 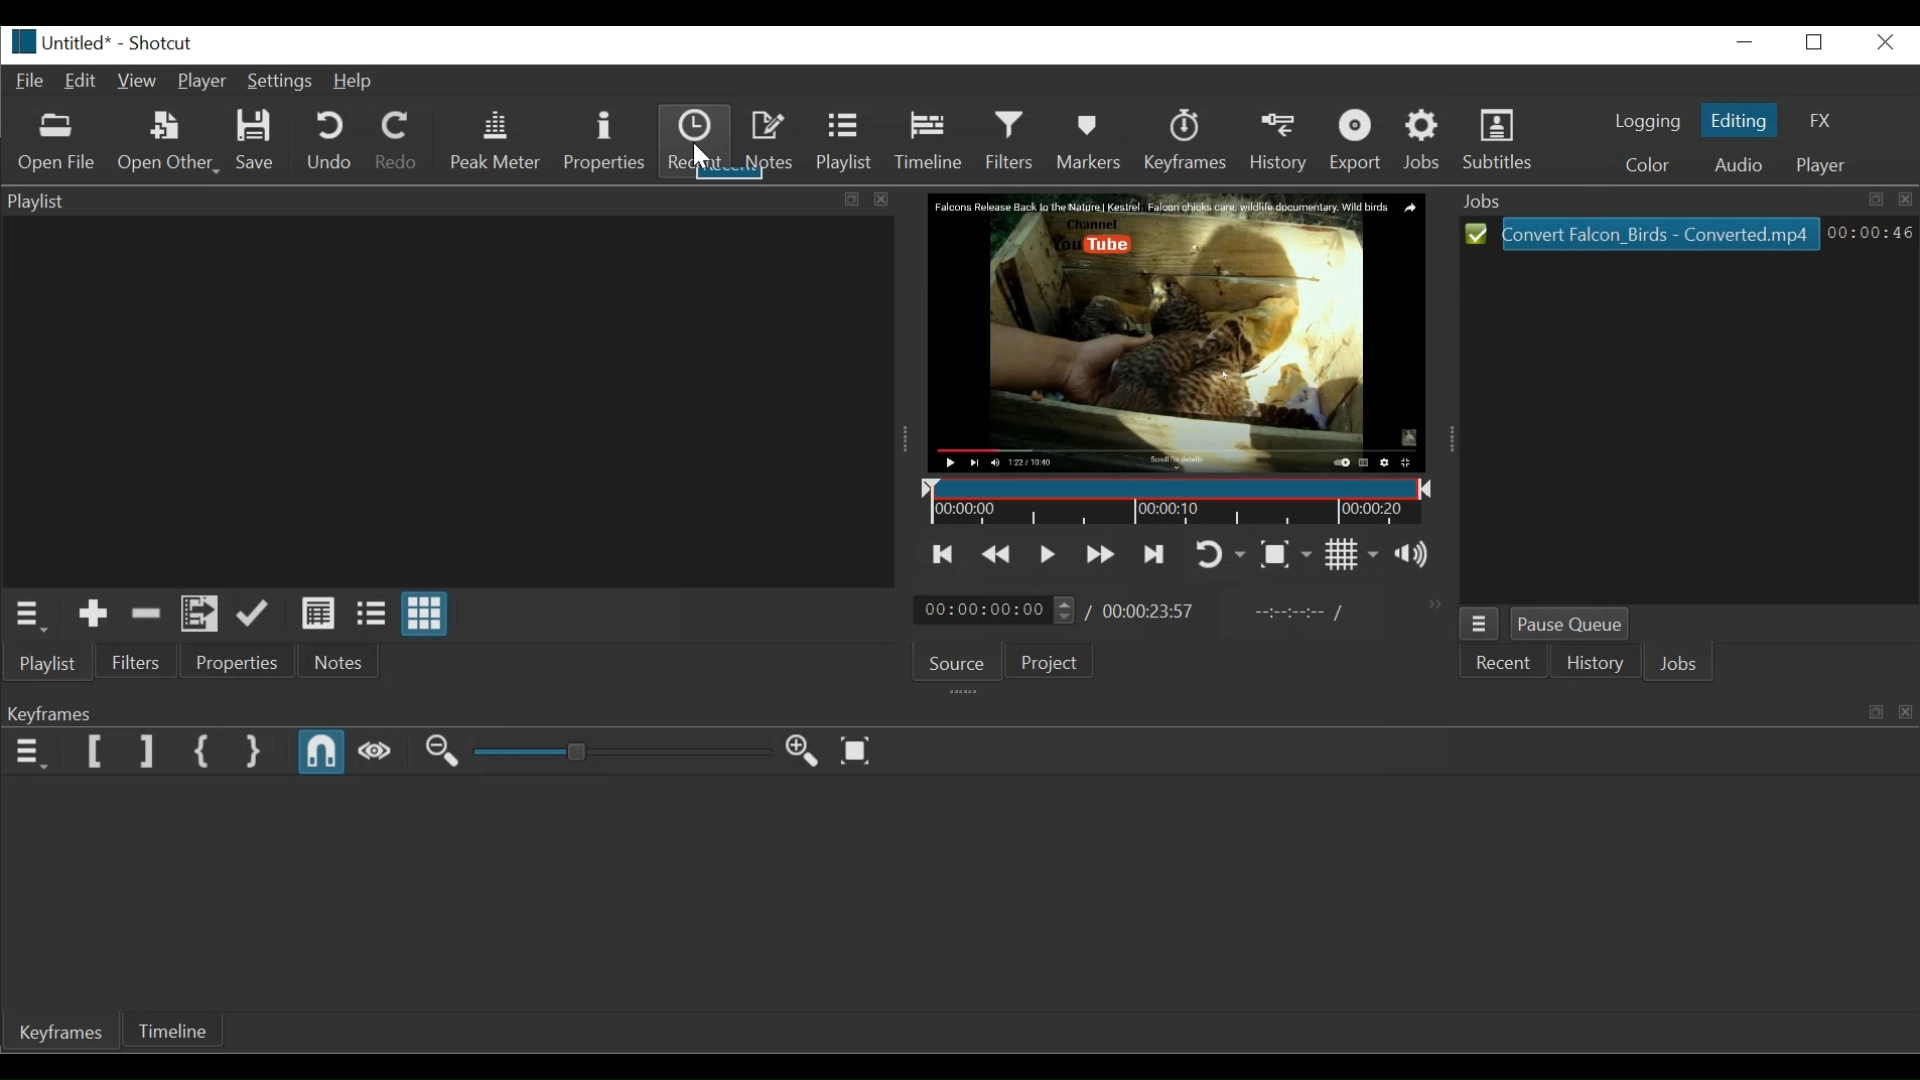 What do you see at coordinates (253, 752) in the screenshot?
I see `Set Second Simple Keyframe` at bounding box center [253, 752].